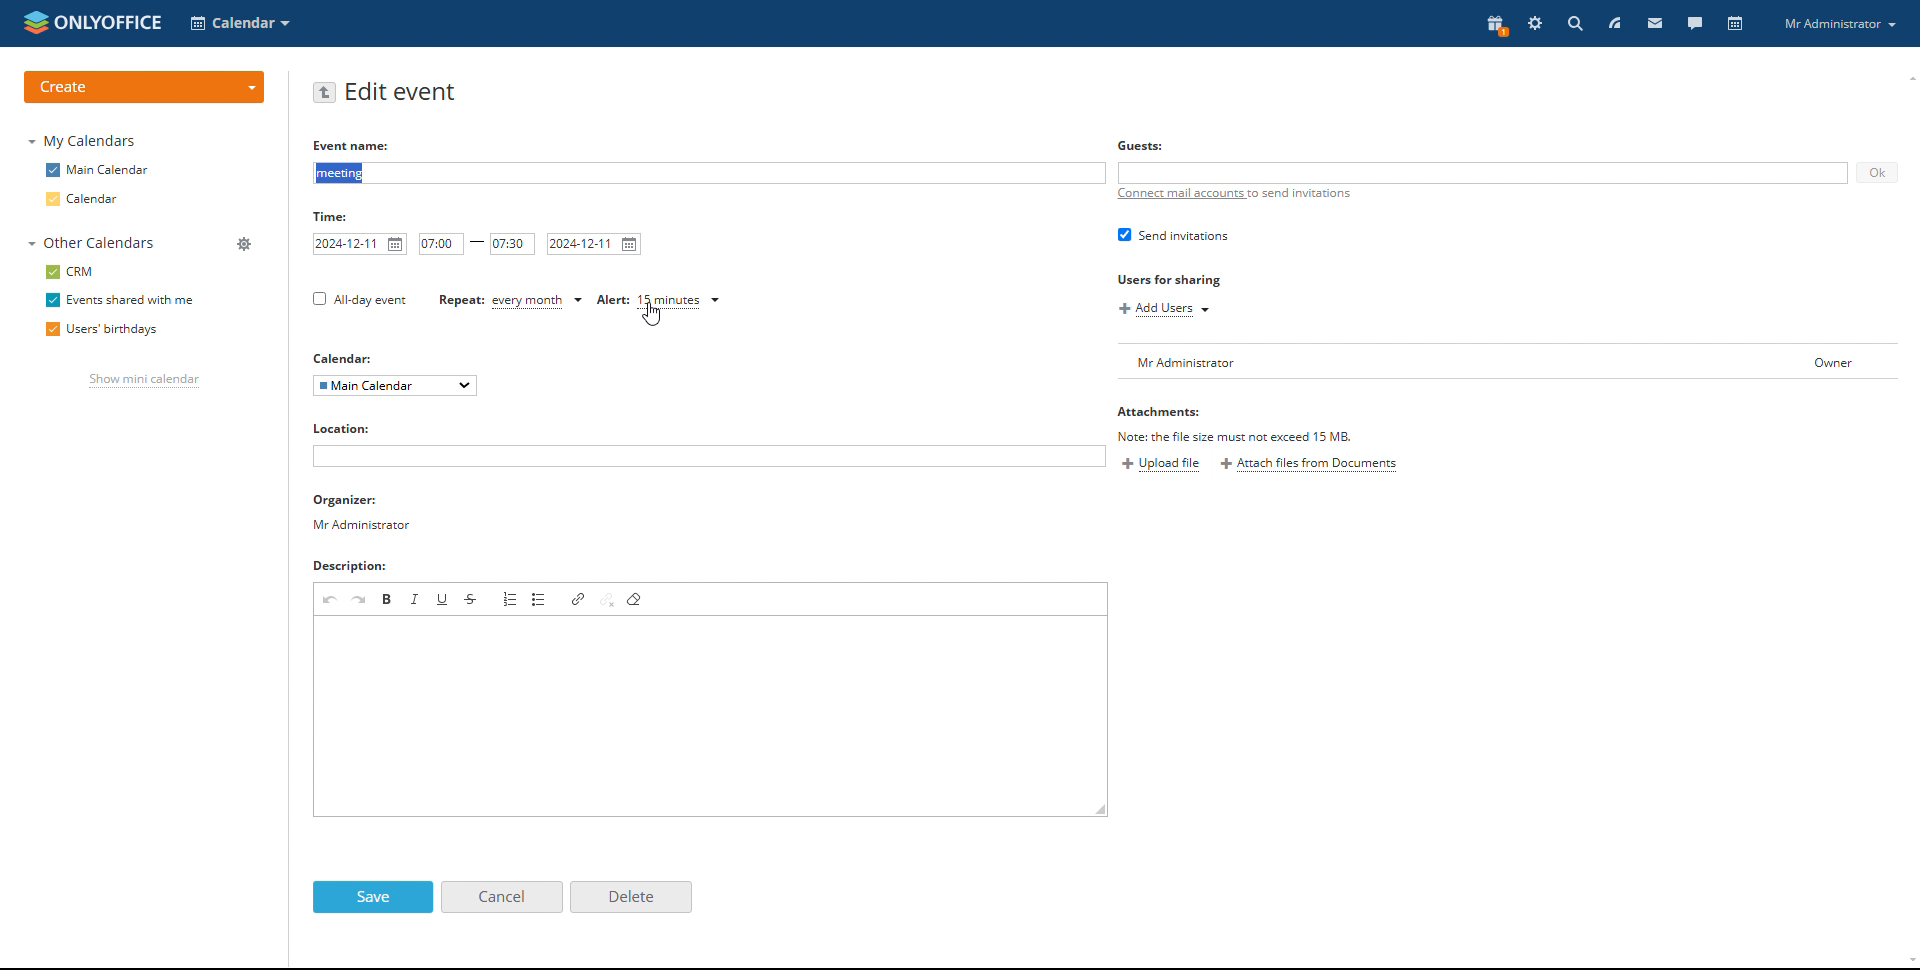 This screenshot has height=970, width=1920. Describe the element at coordinates (1434, 362) in the screenshot. I see `user list` at that location.